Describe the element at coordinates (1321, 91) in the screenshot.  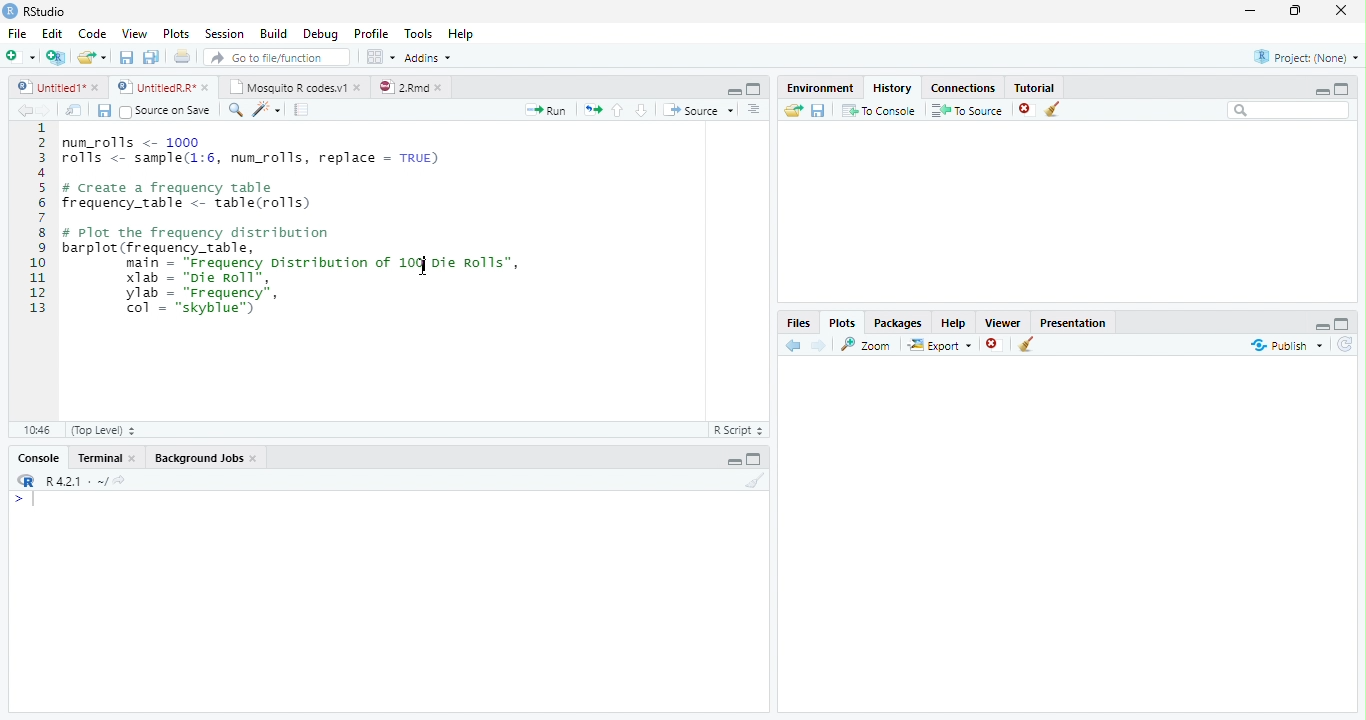
I see `Minimize Height` at that location.